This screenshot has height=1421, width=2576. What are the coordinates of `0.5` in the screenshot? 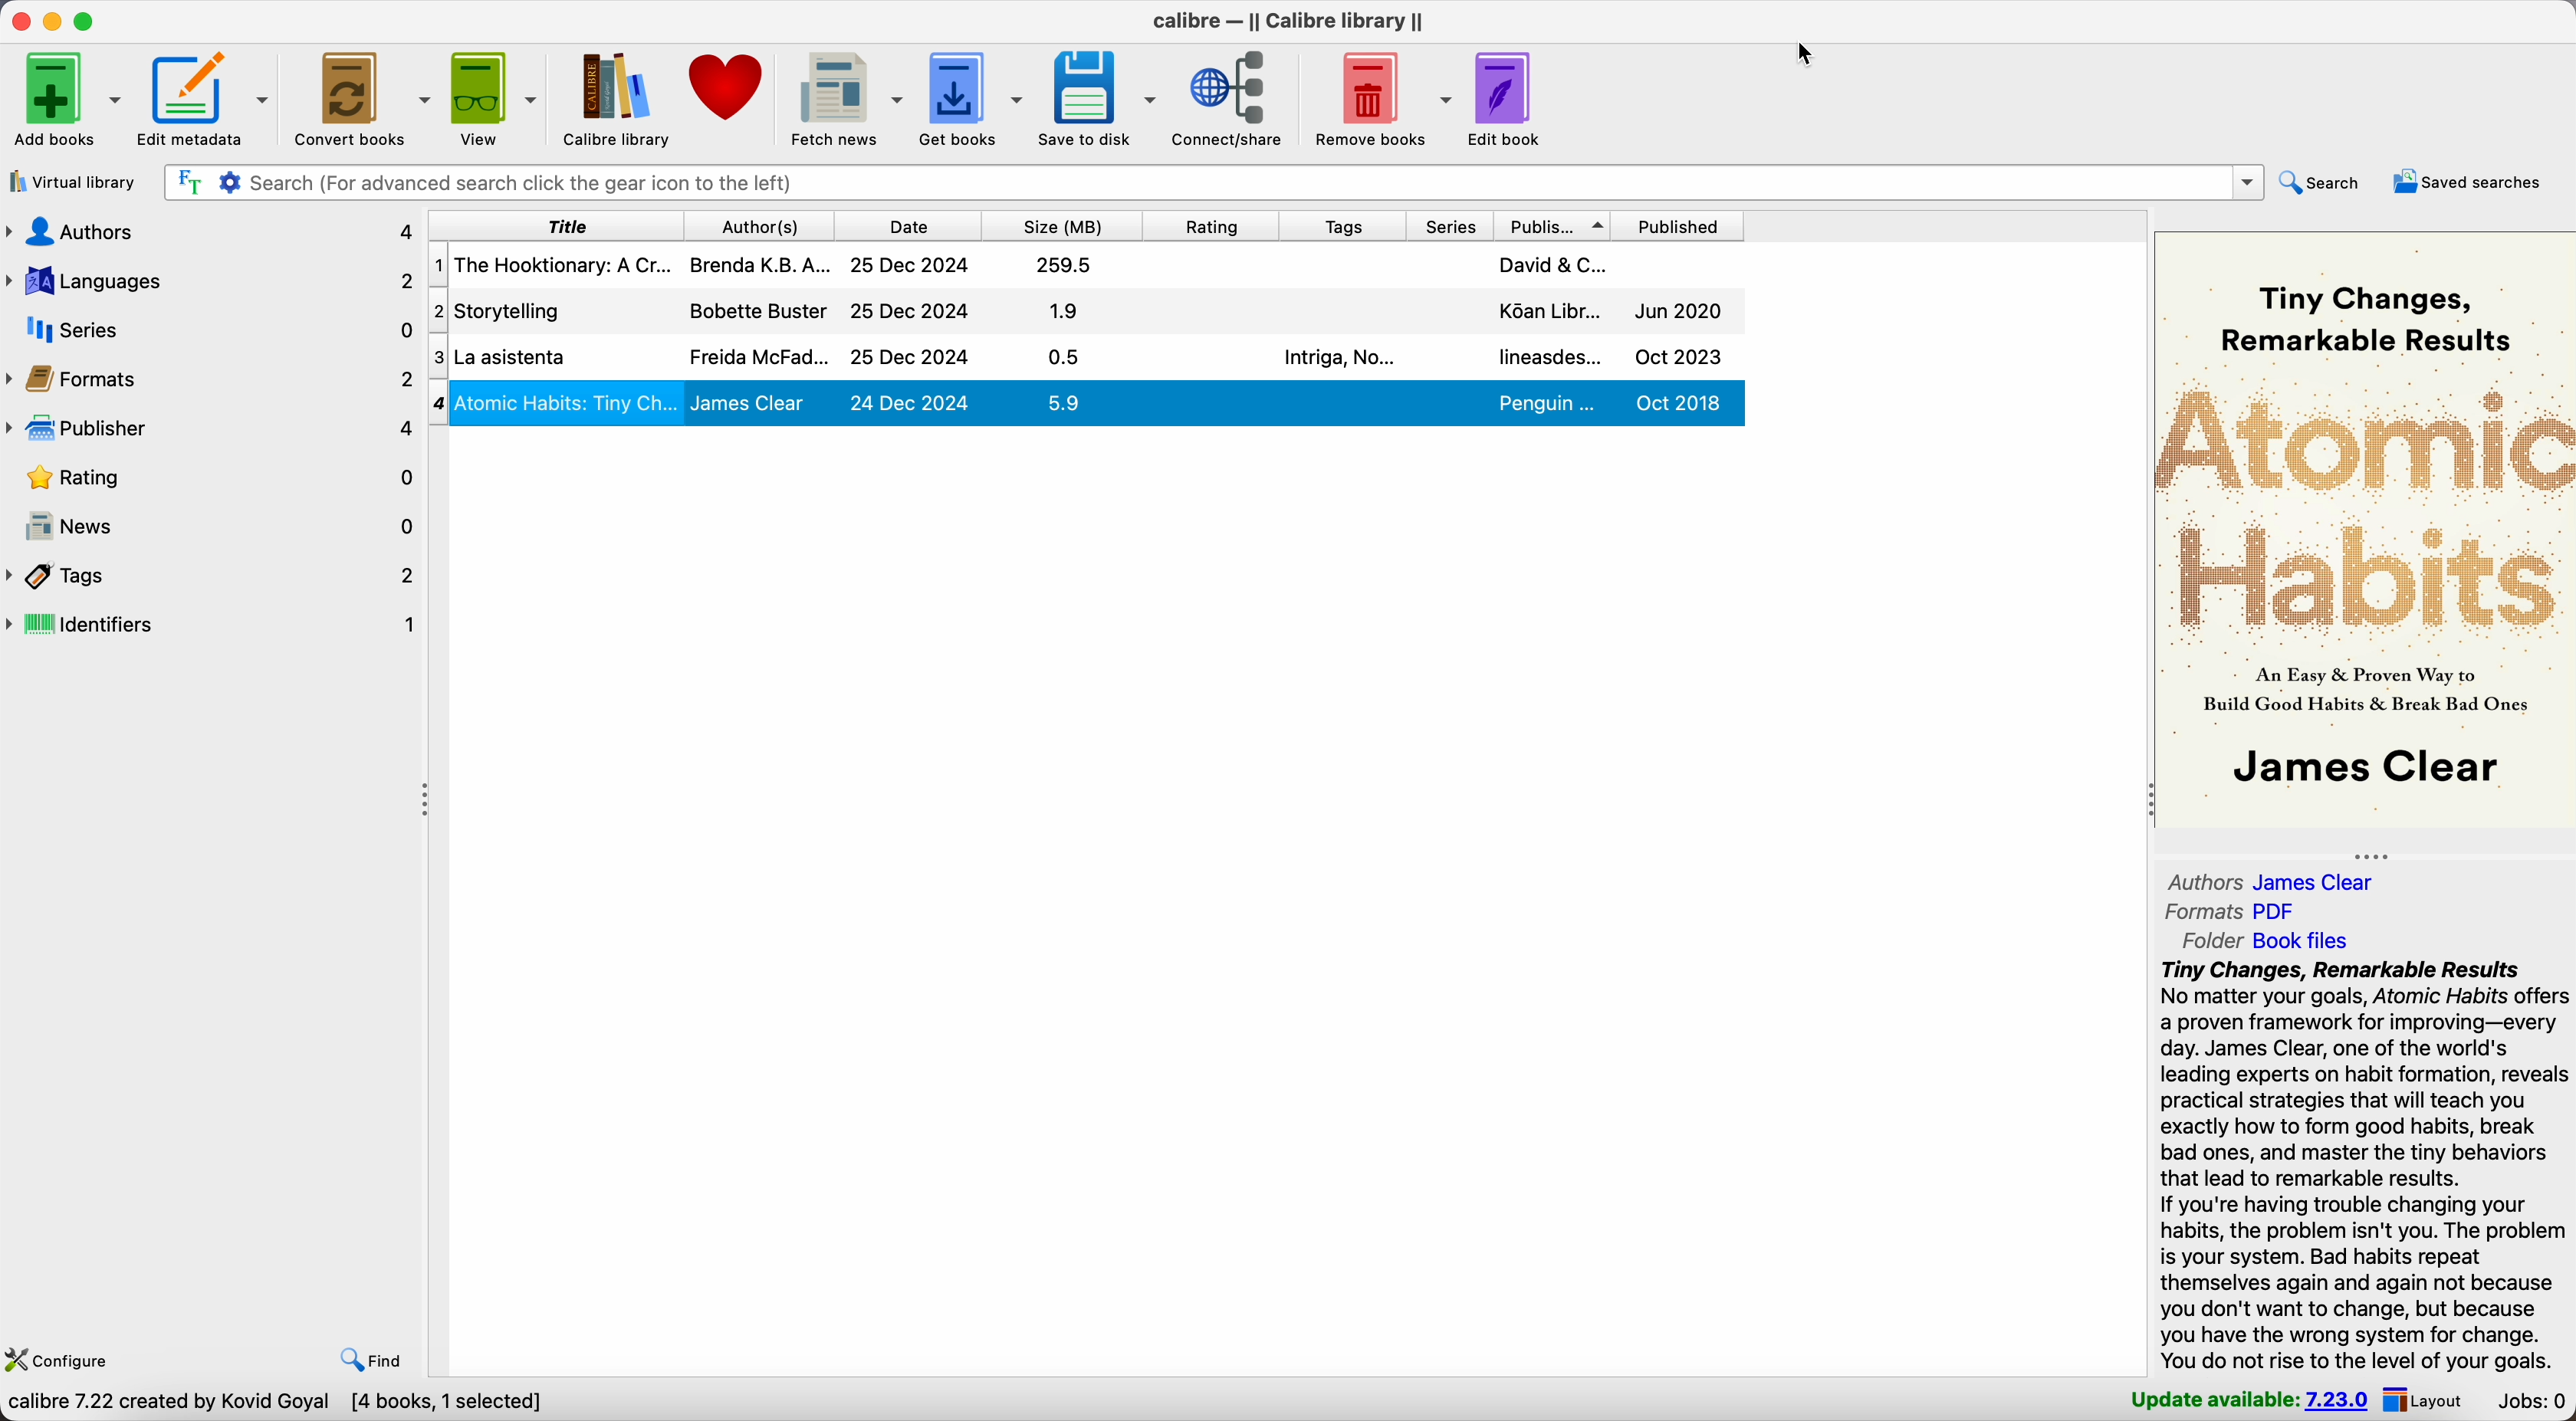 It's located at (1063, 358).